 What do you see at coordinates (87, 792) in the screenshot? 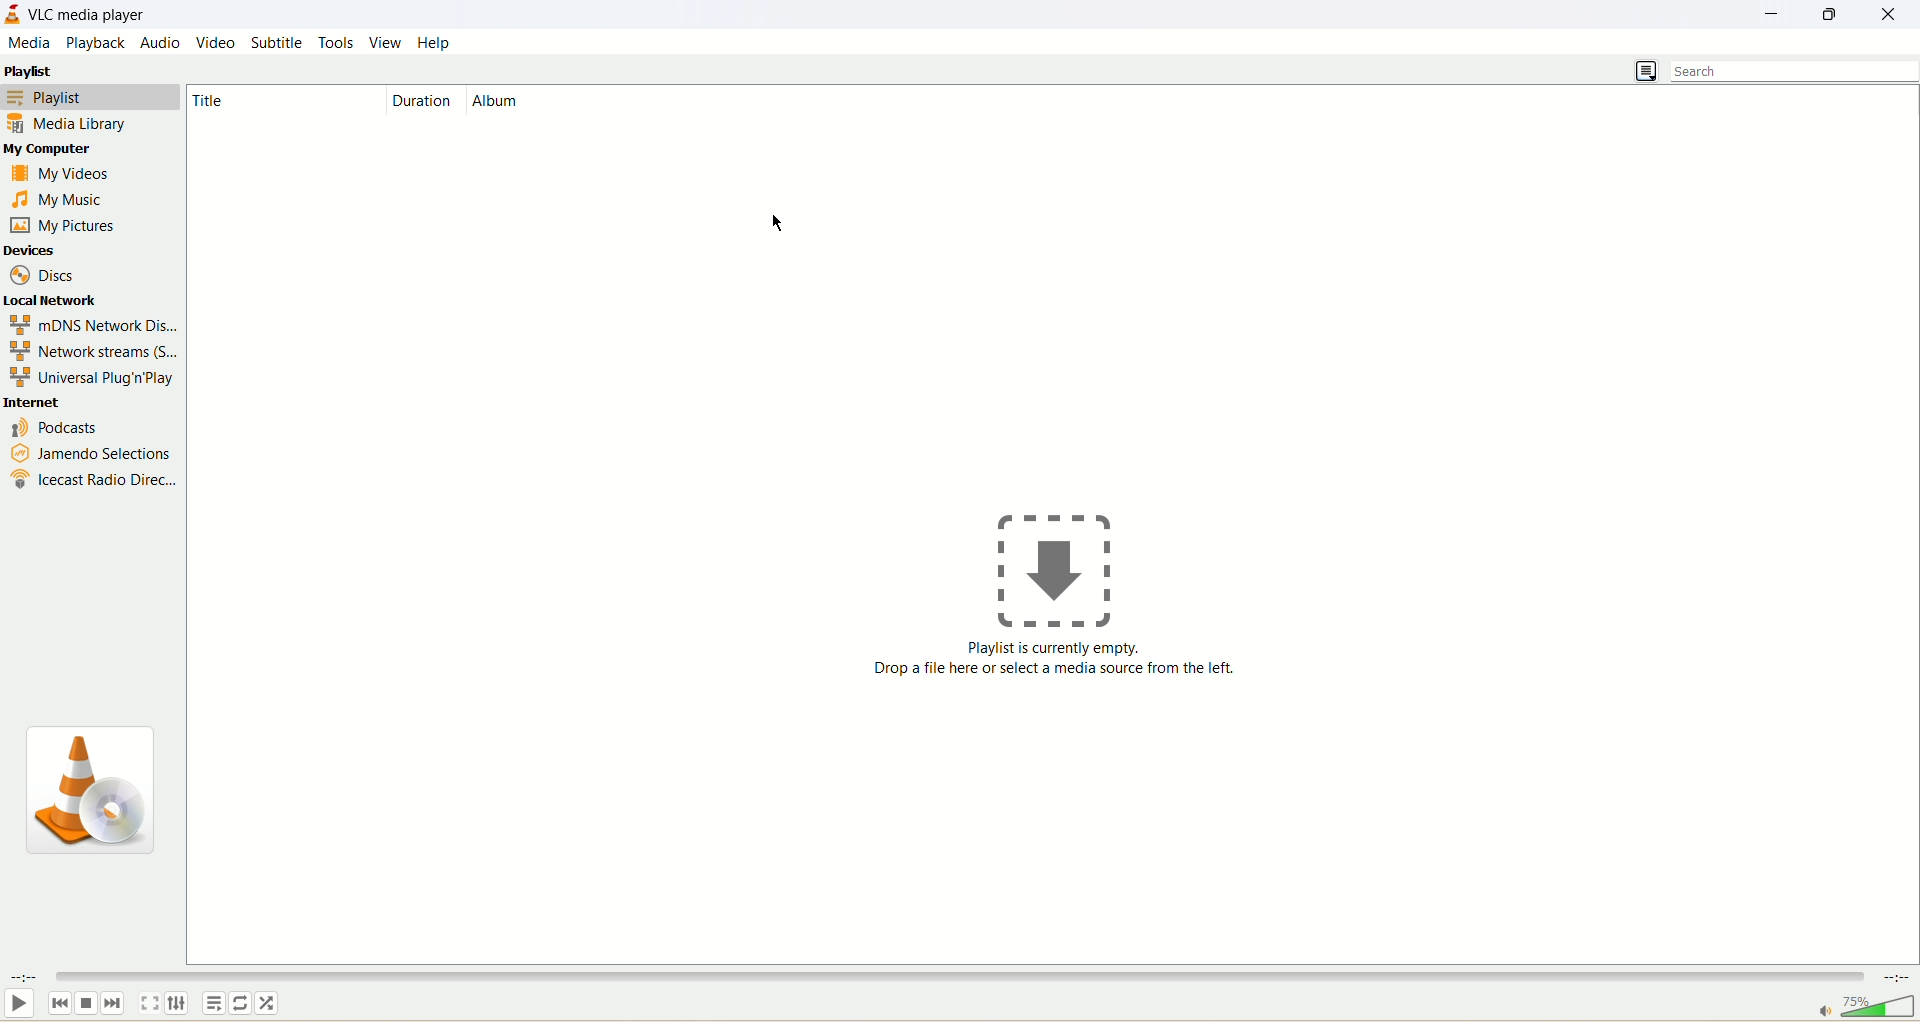
I see `logo` at bounding box center [87, 792].